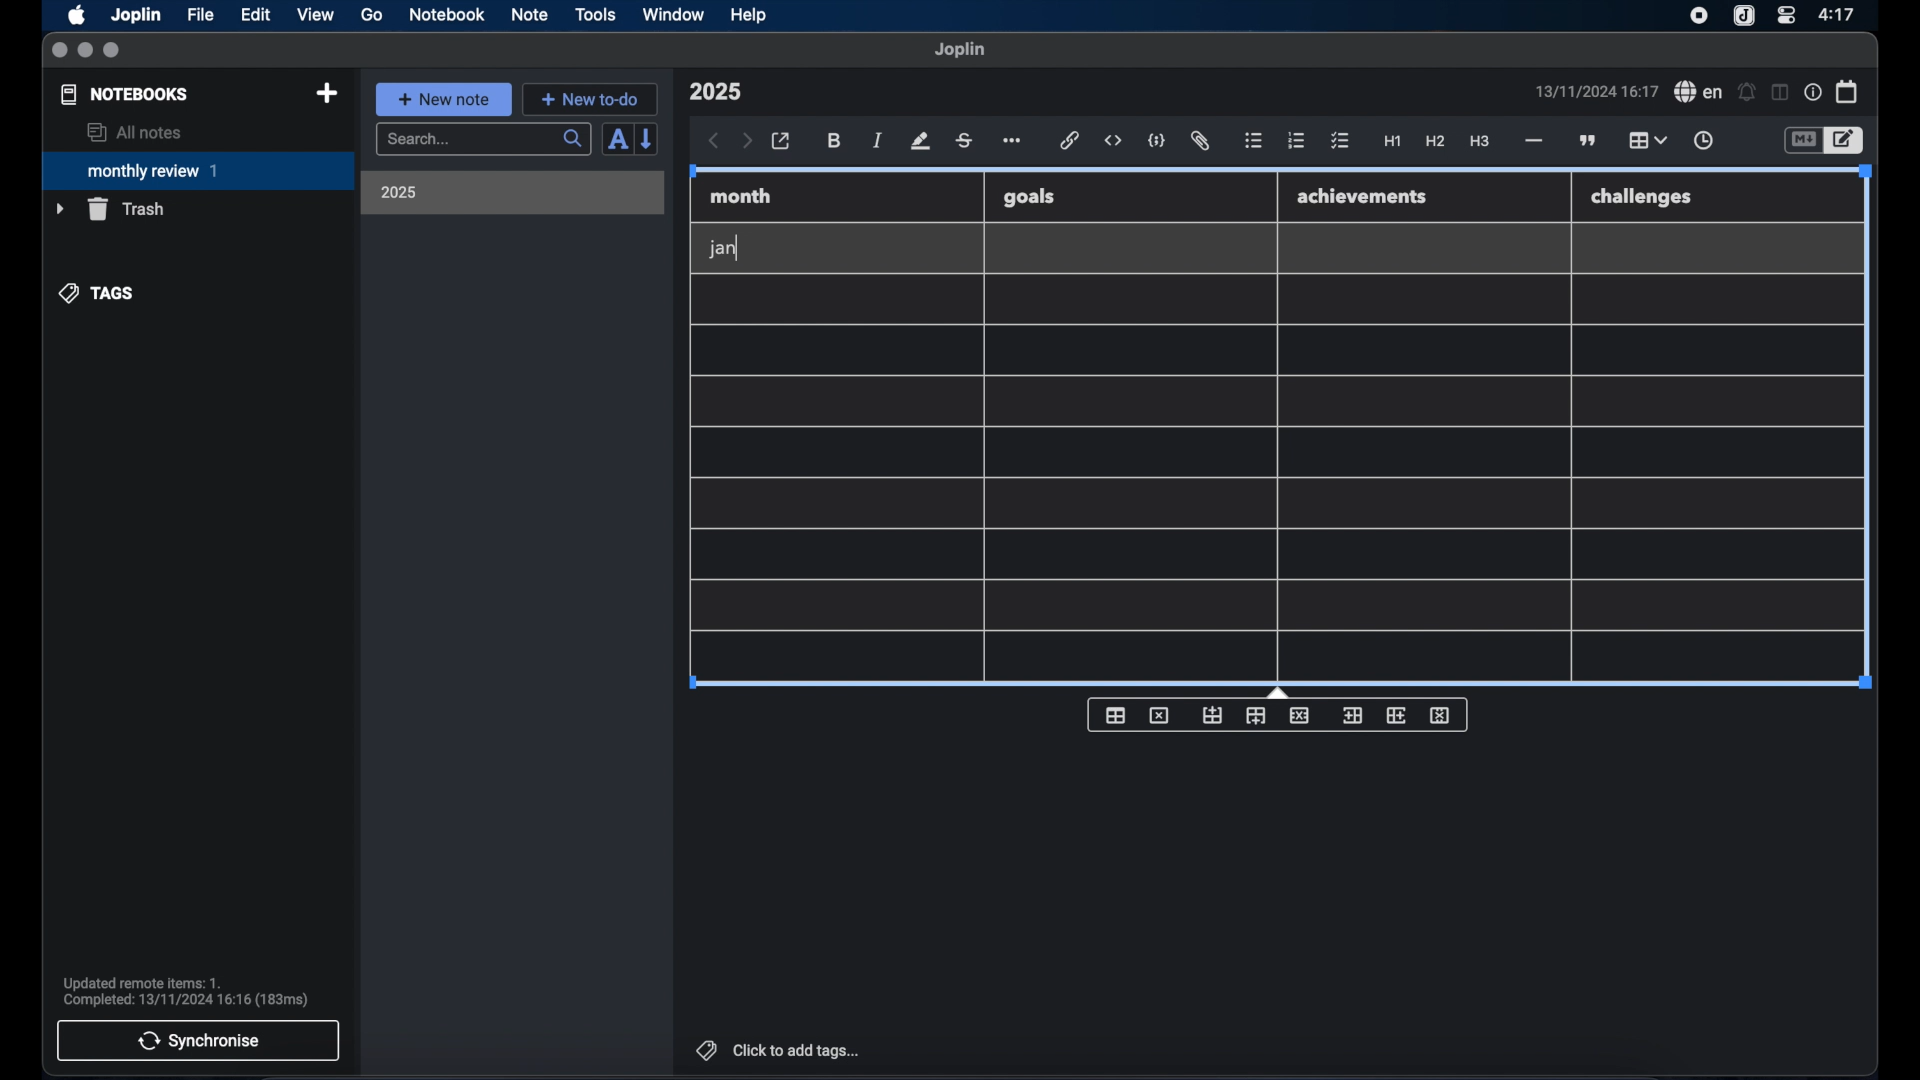 The height and width of the screenshot is (1080, 1920). I want to click on horizontal rule, so click(1532, 141).